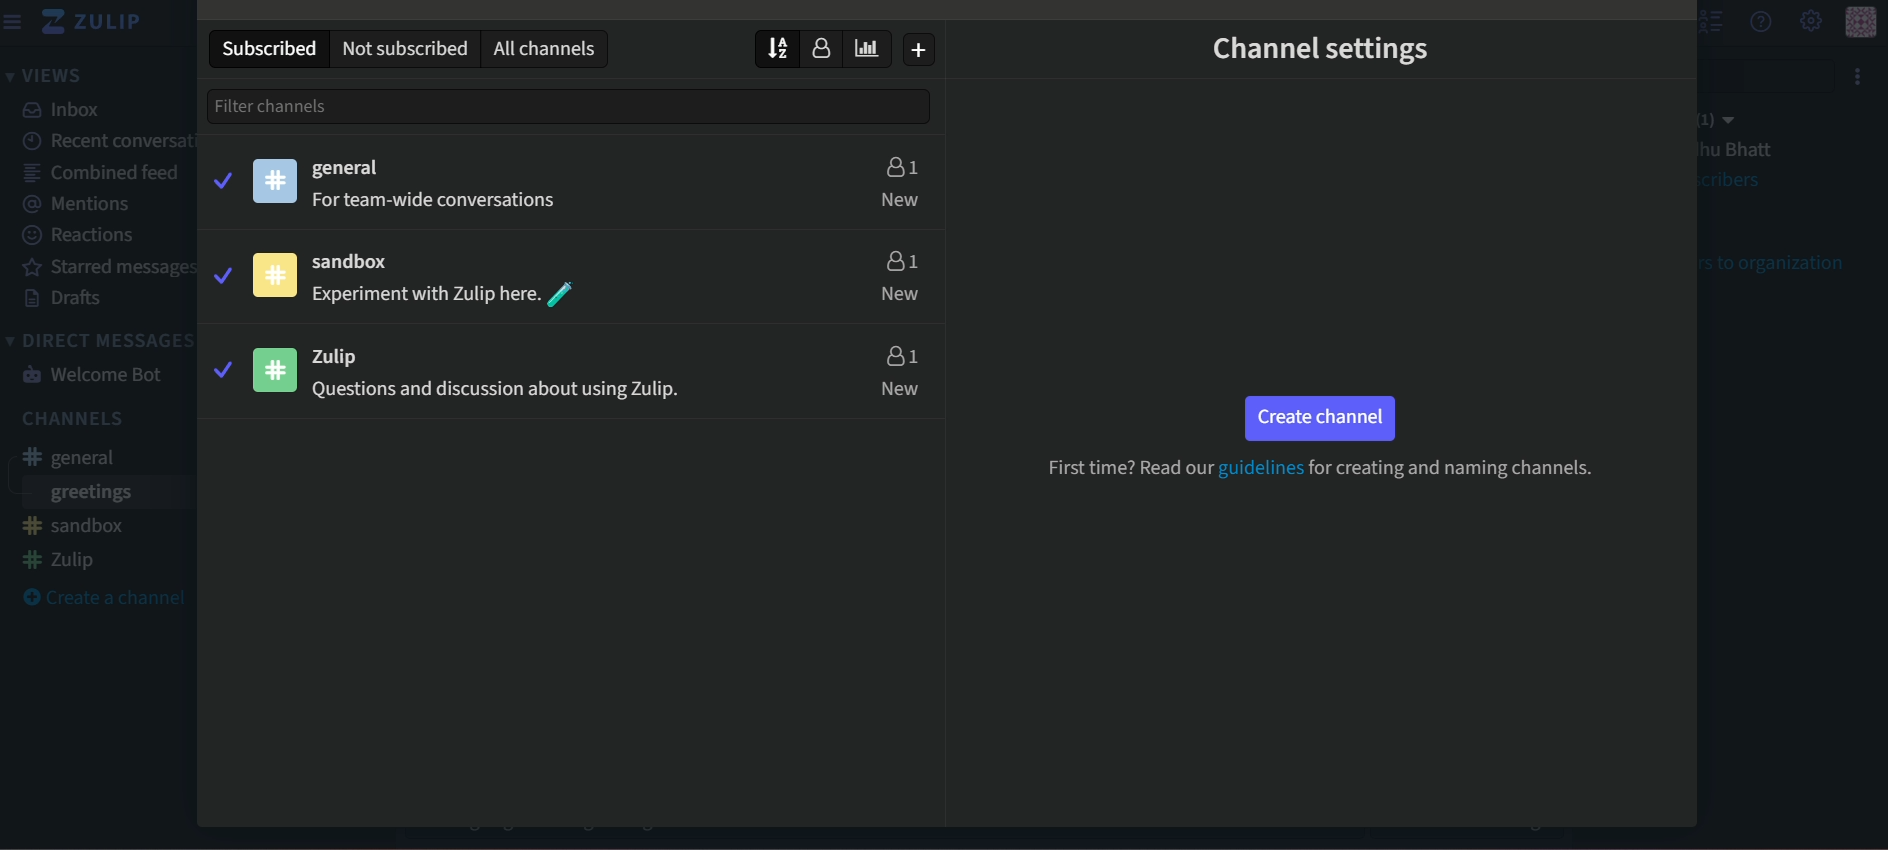  I want to click on tick, so click(224, 369).